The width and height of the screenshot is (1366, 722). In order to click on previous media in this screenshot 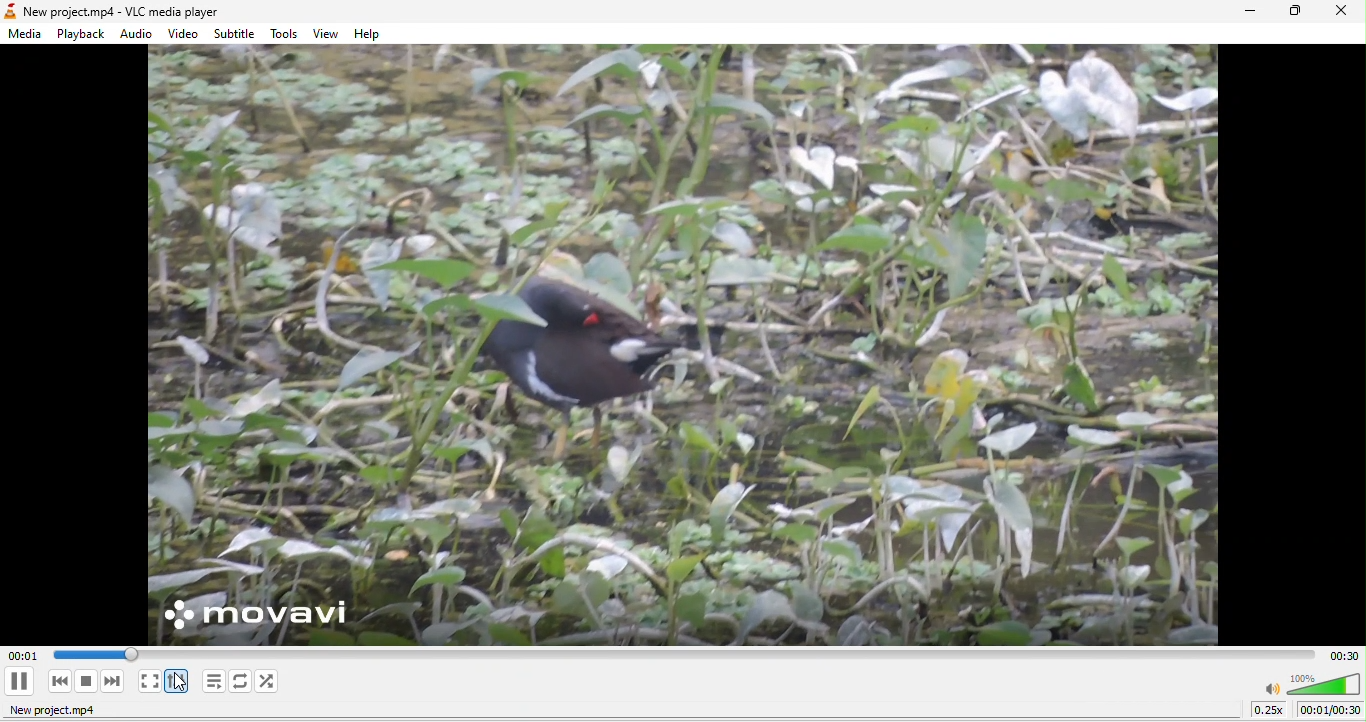, I will do `click(56, 681)`.